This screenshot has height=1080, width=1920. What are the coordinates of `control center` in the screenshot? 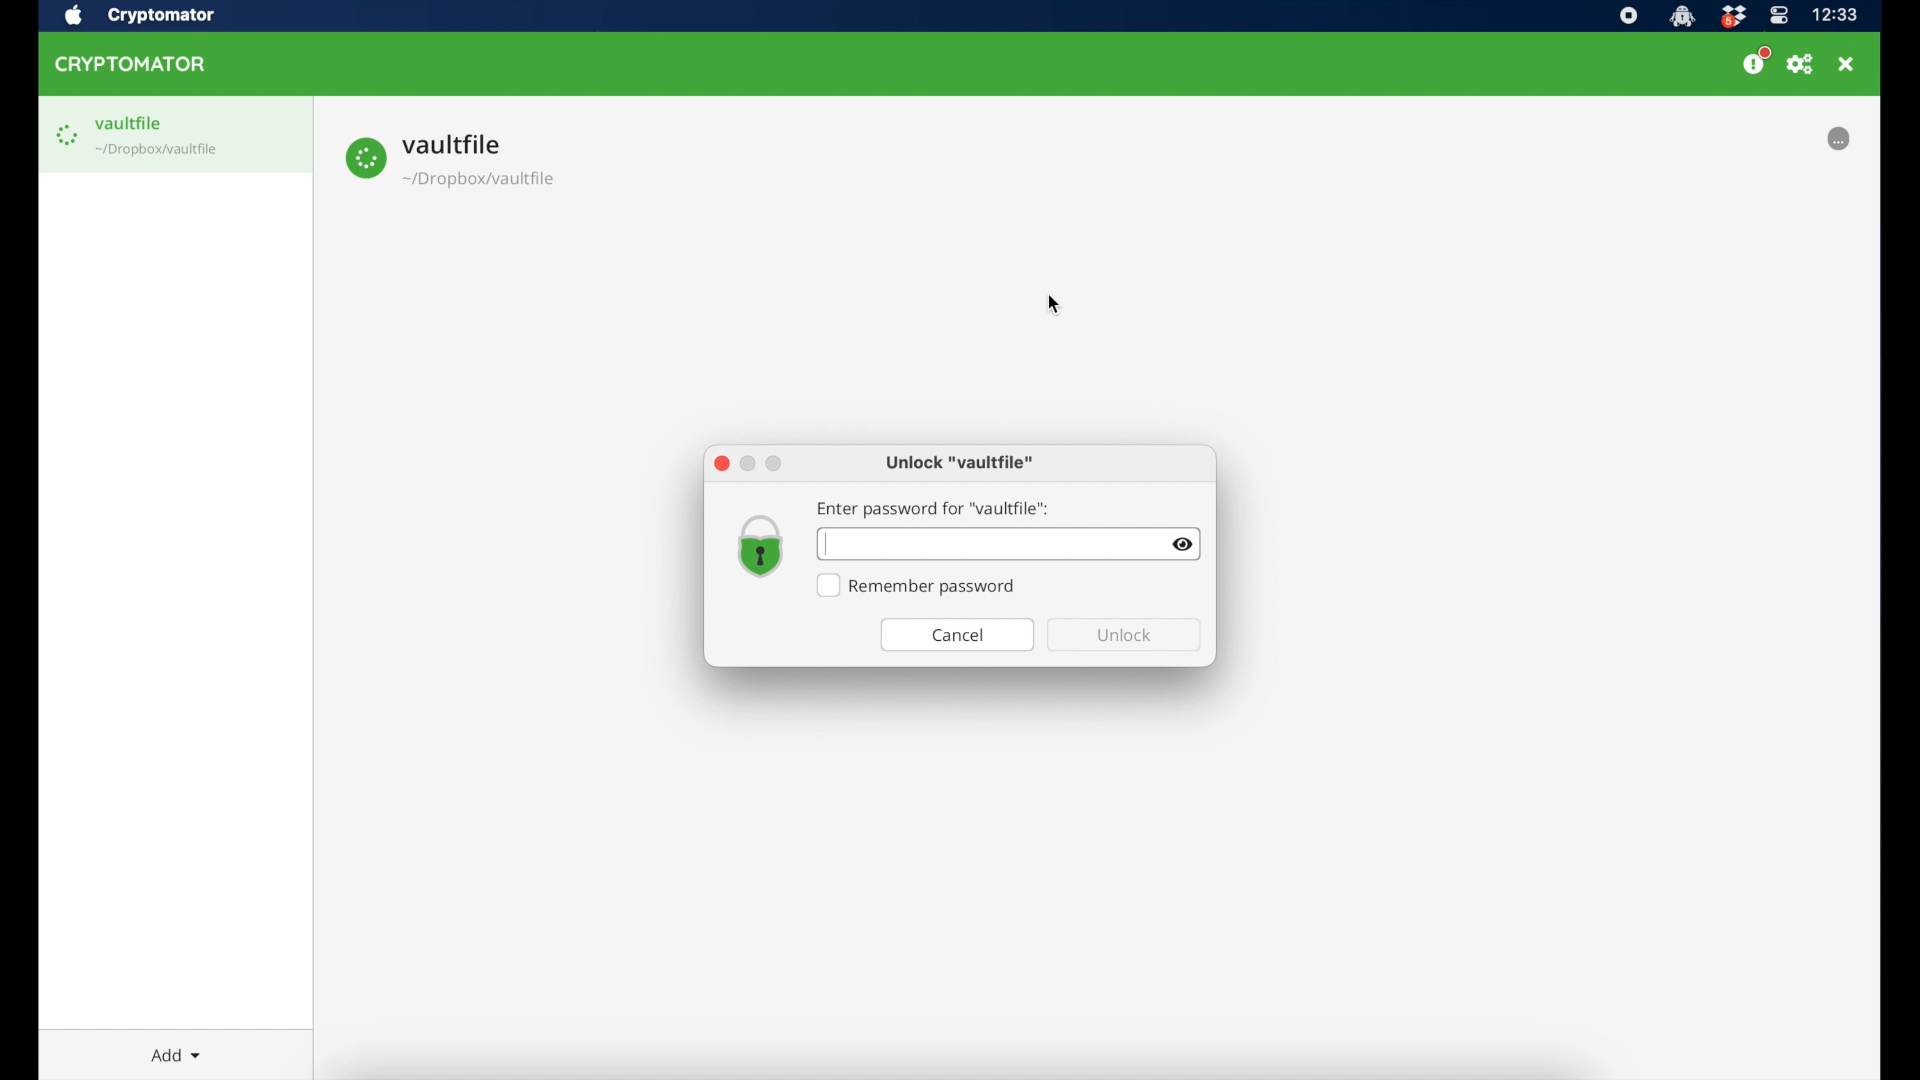 It's located at (1777, 15).